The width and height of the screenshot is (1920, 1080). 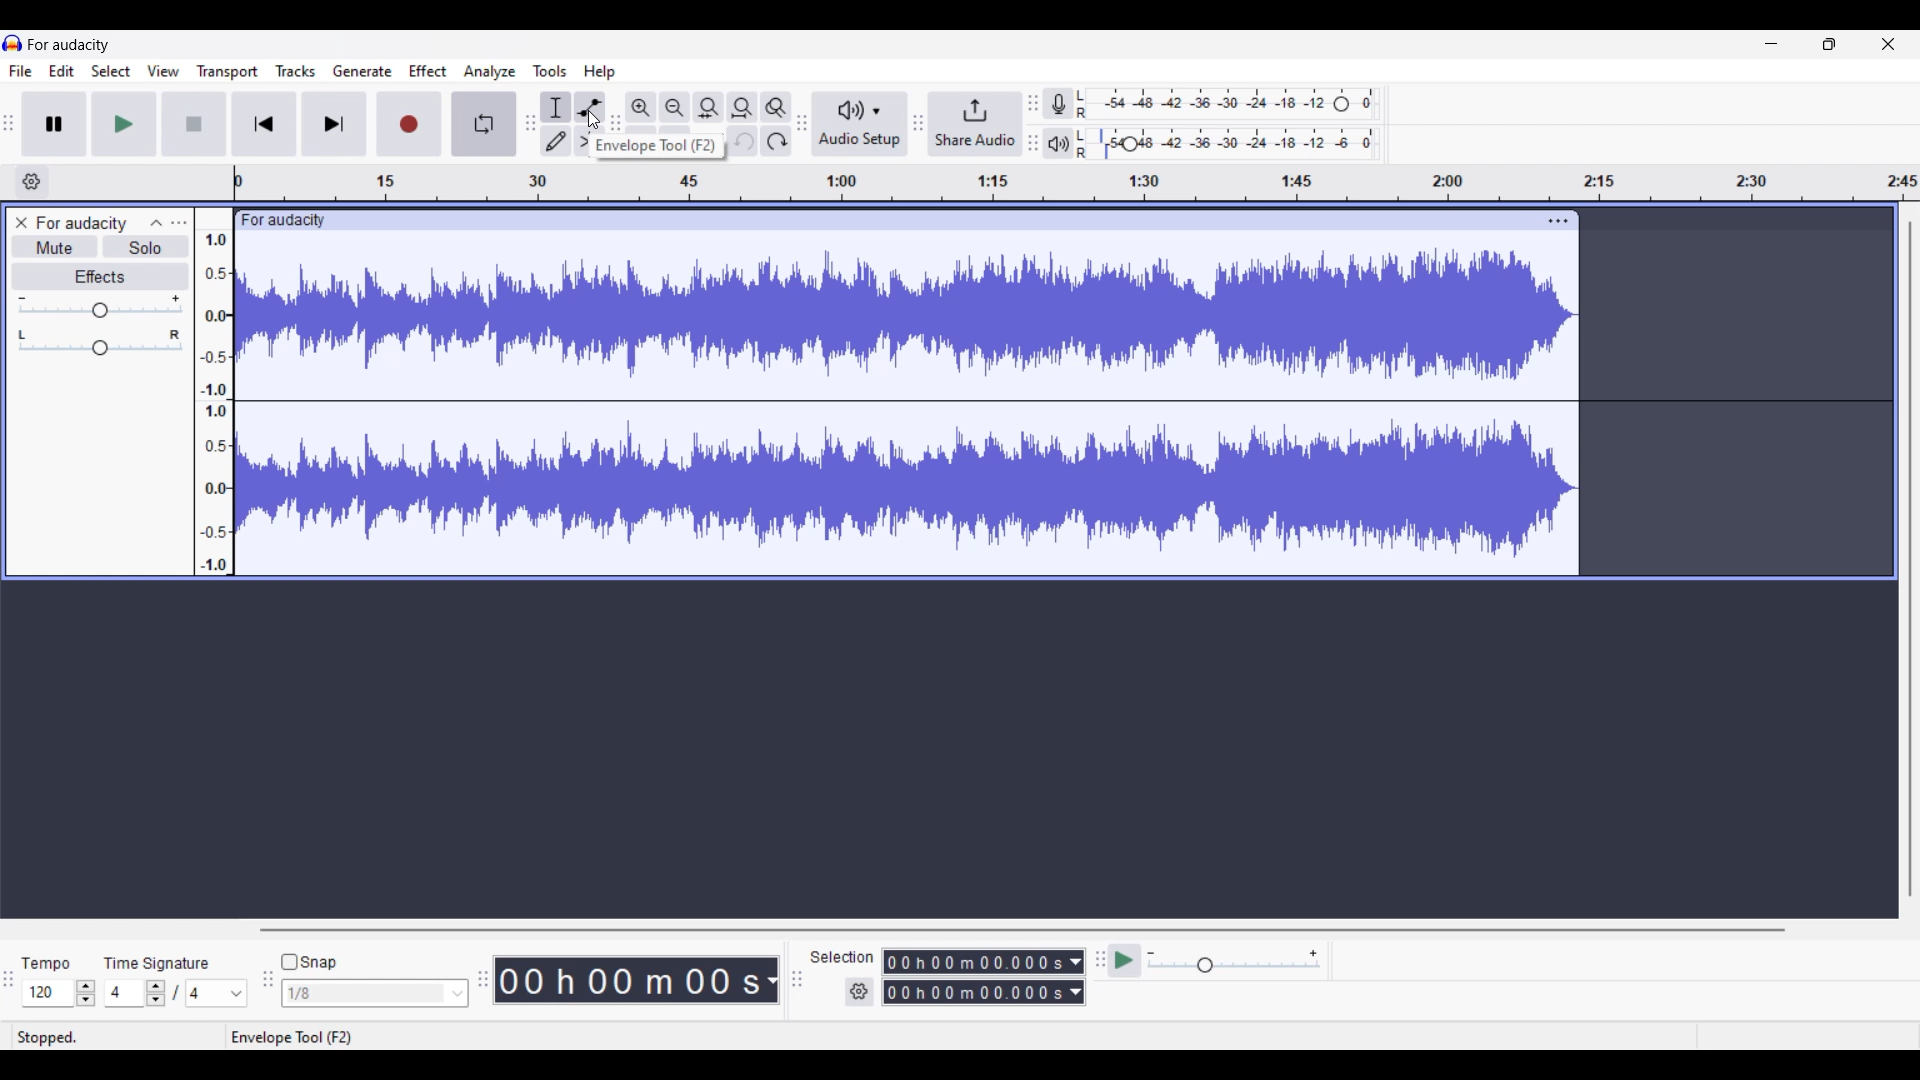 I want to click on play at speed, so click(x=1125, y=960).